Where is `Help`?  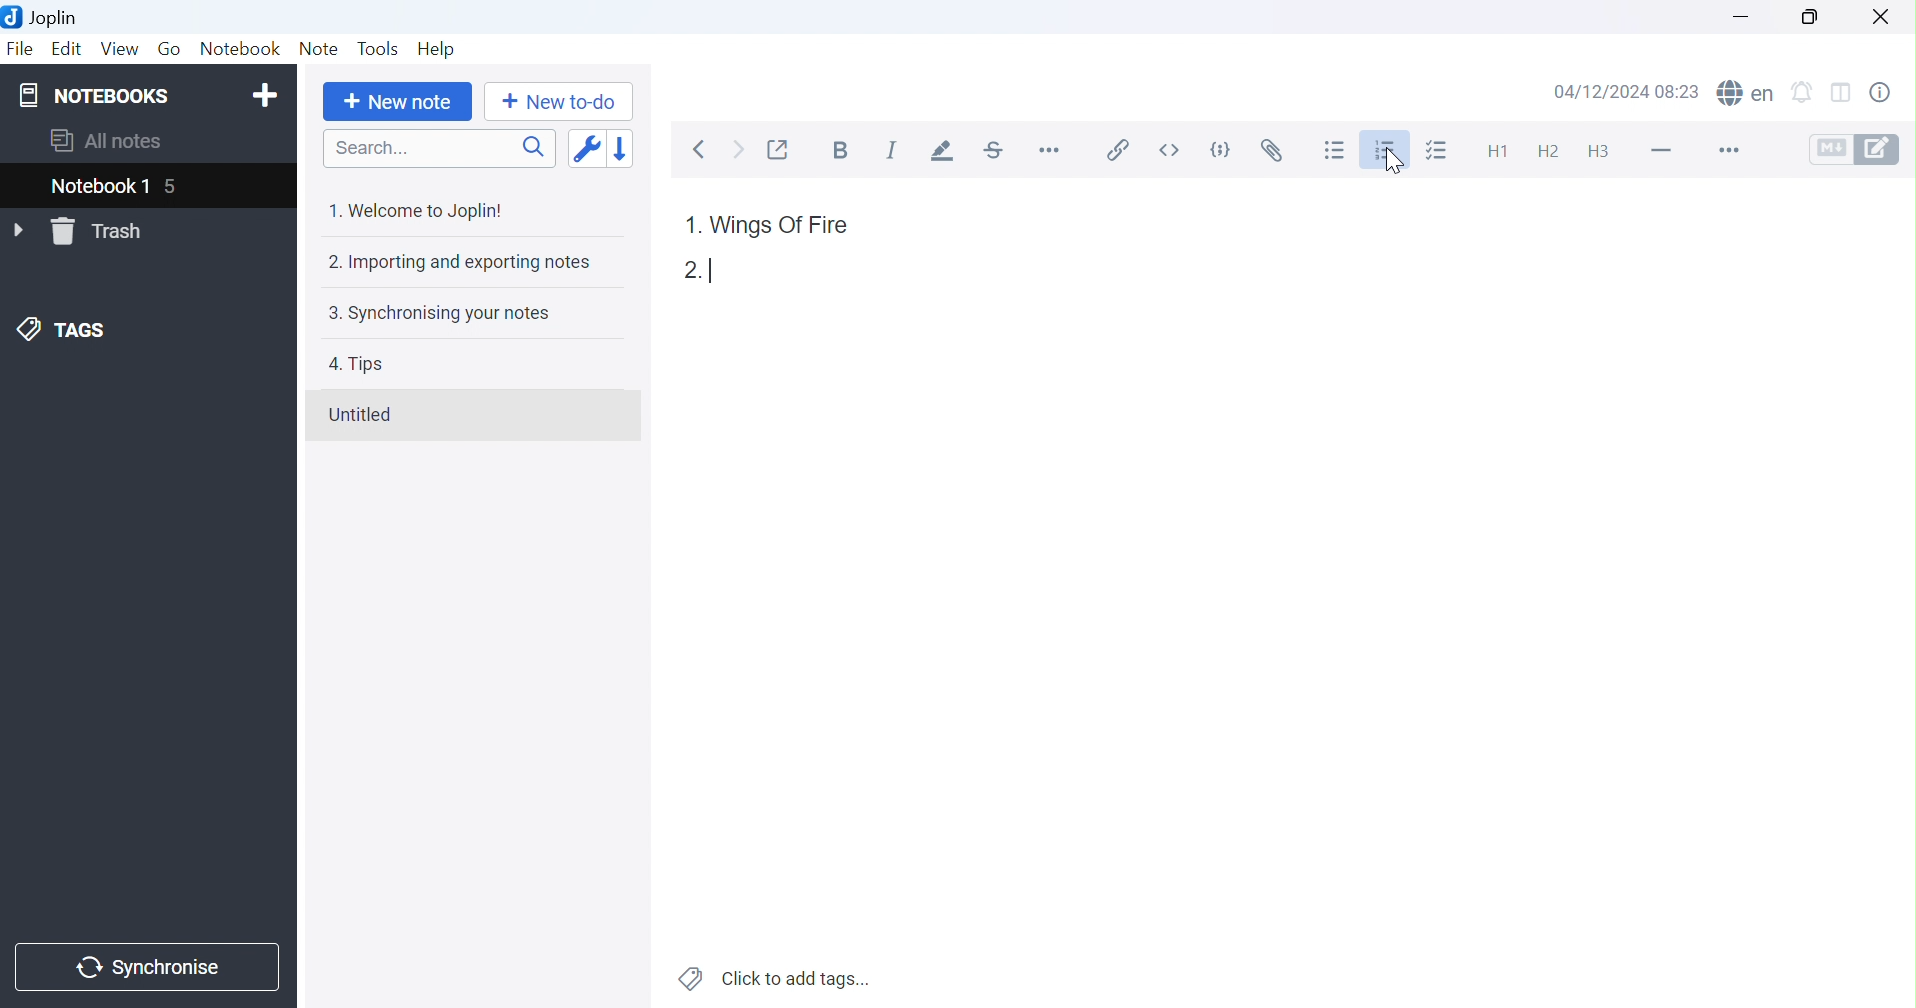 Help is located at coordinates (434, 47).